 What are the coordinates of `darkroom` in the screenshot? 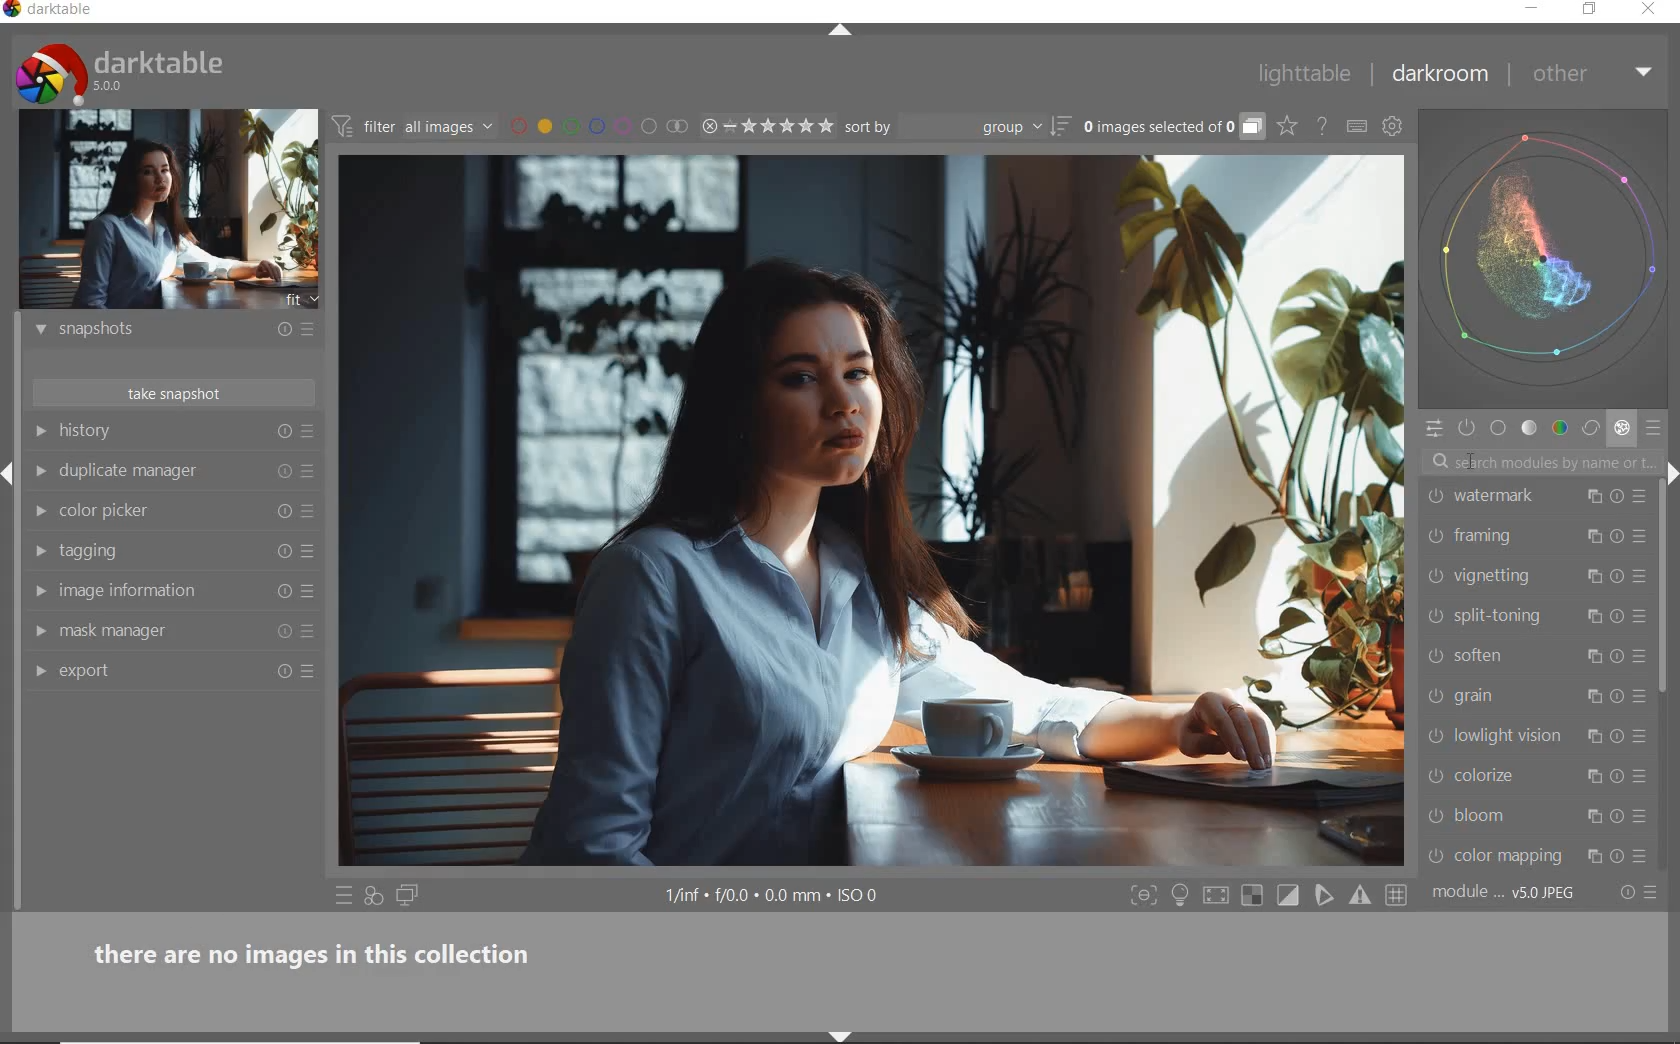 It's located at (1441, 78).